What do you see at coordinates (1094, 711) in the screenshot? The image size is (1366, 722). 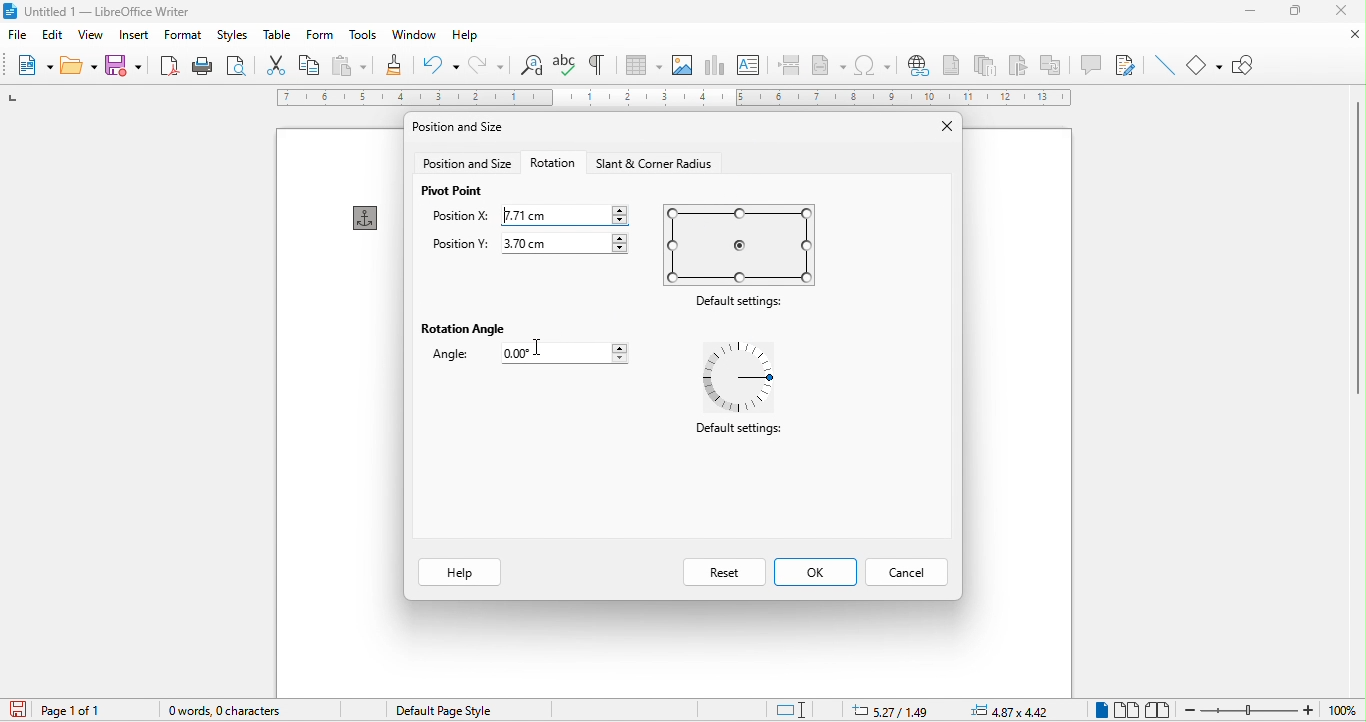 I see `single page view` at bounding box center [1094, 711].